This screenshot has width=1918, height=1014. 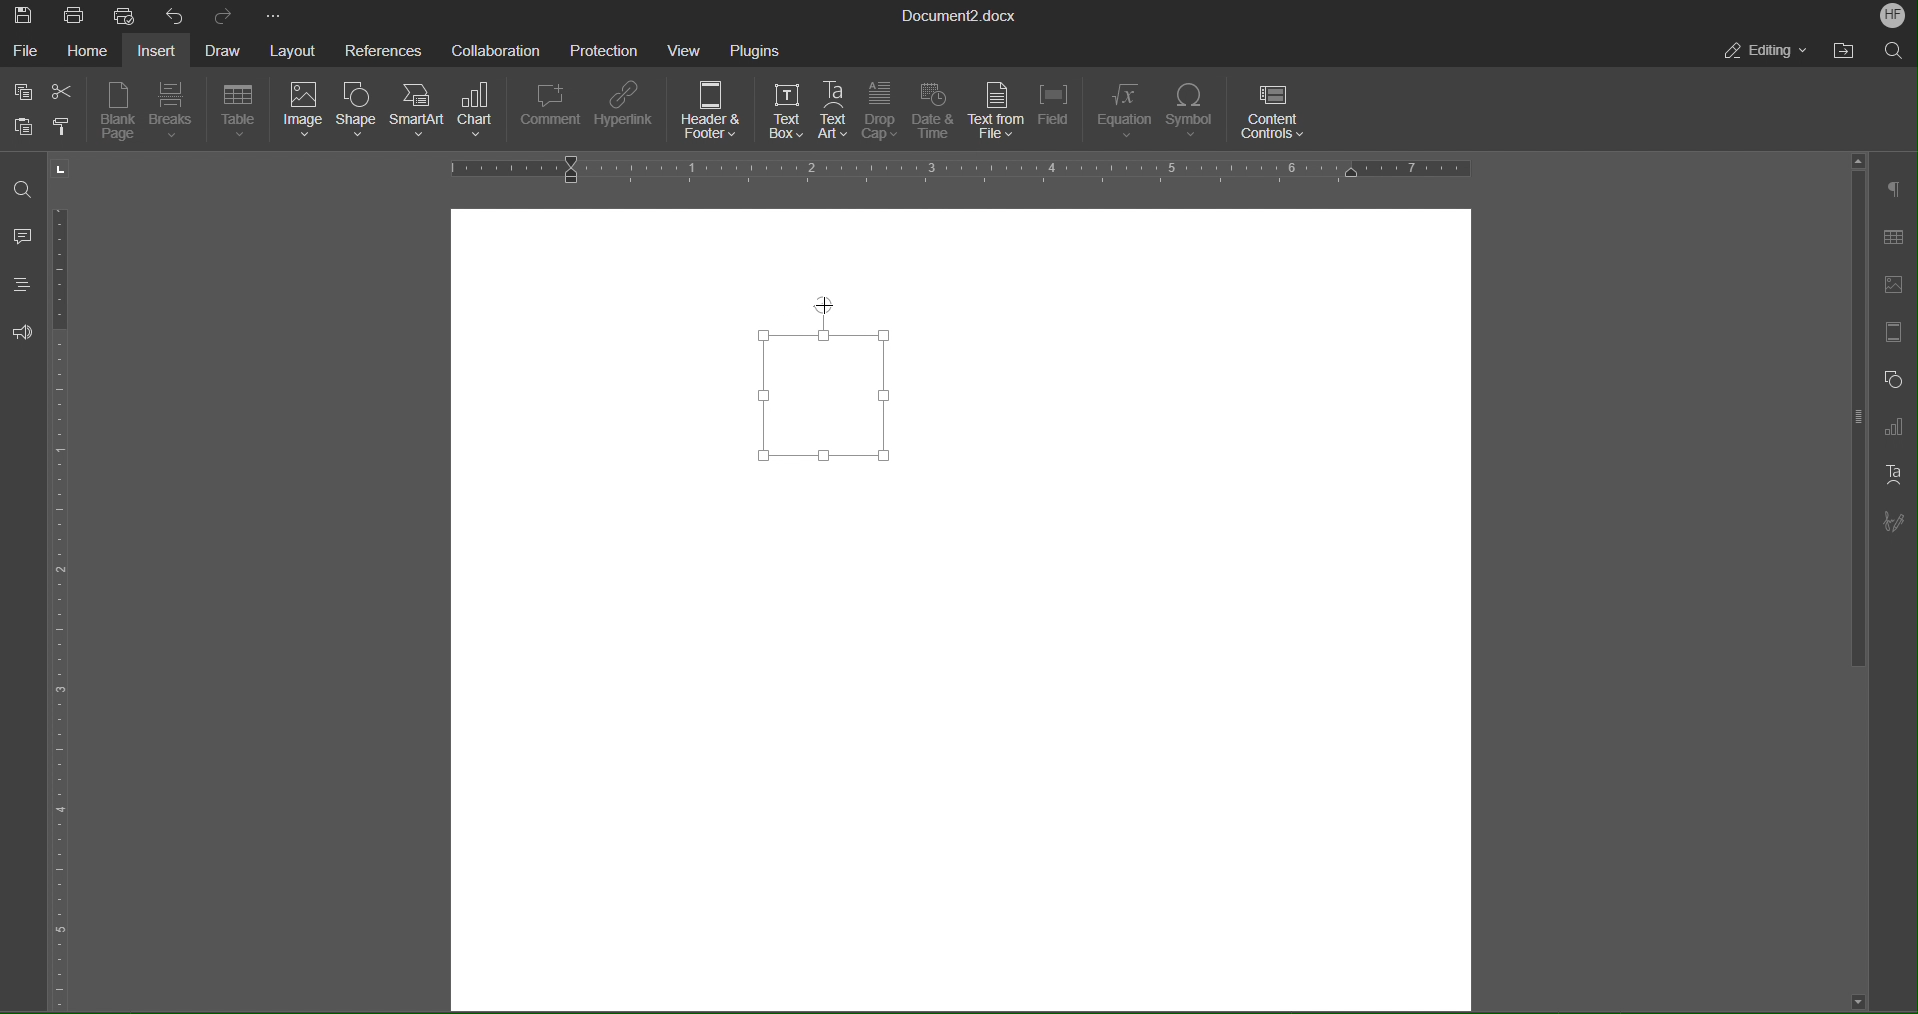 I want to click on Drop Cap, so click(x=880, y=112).